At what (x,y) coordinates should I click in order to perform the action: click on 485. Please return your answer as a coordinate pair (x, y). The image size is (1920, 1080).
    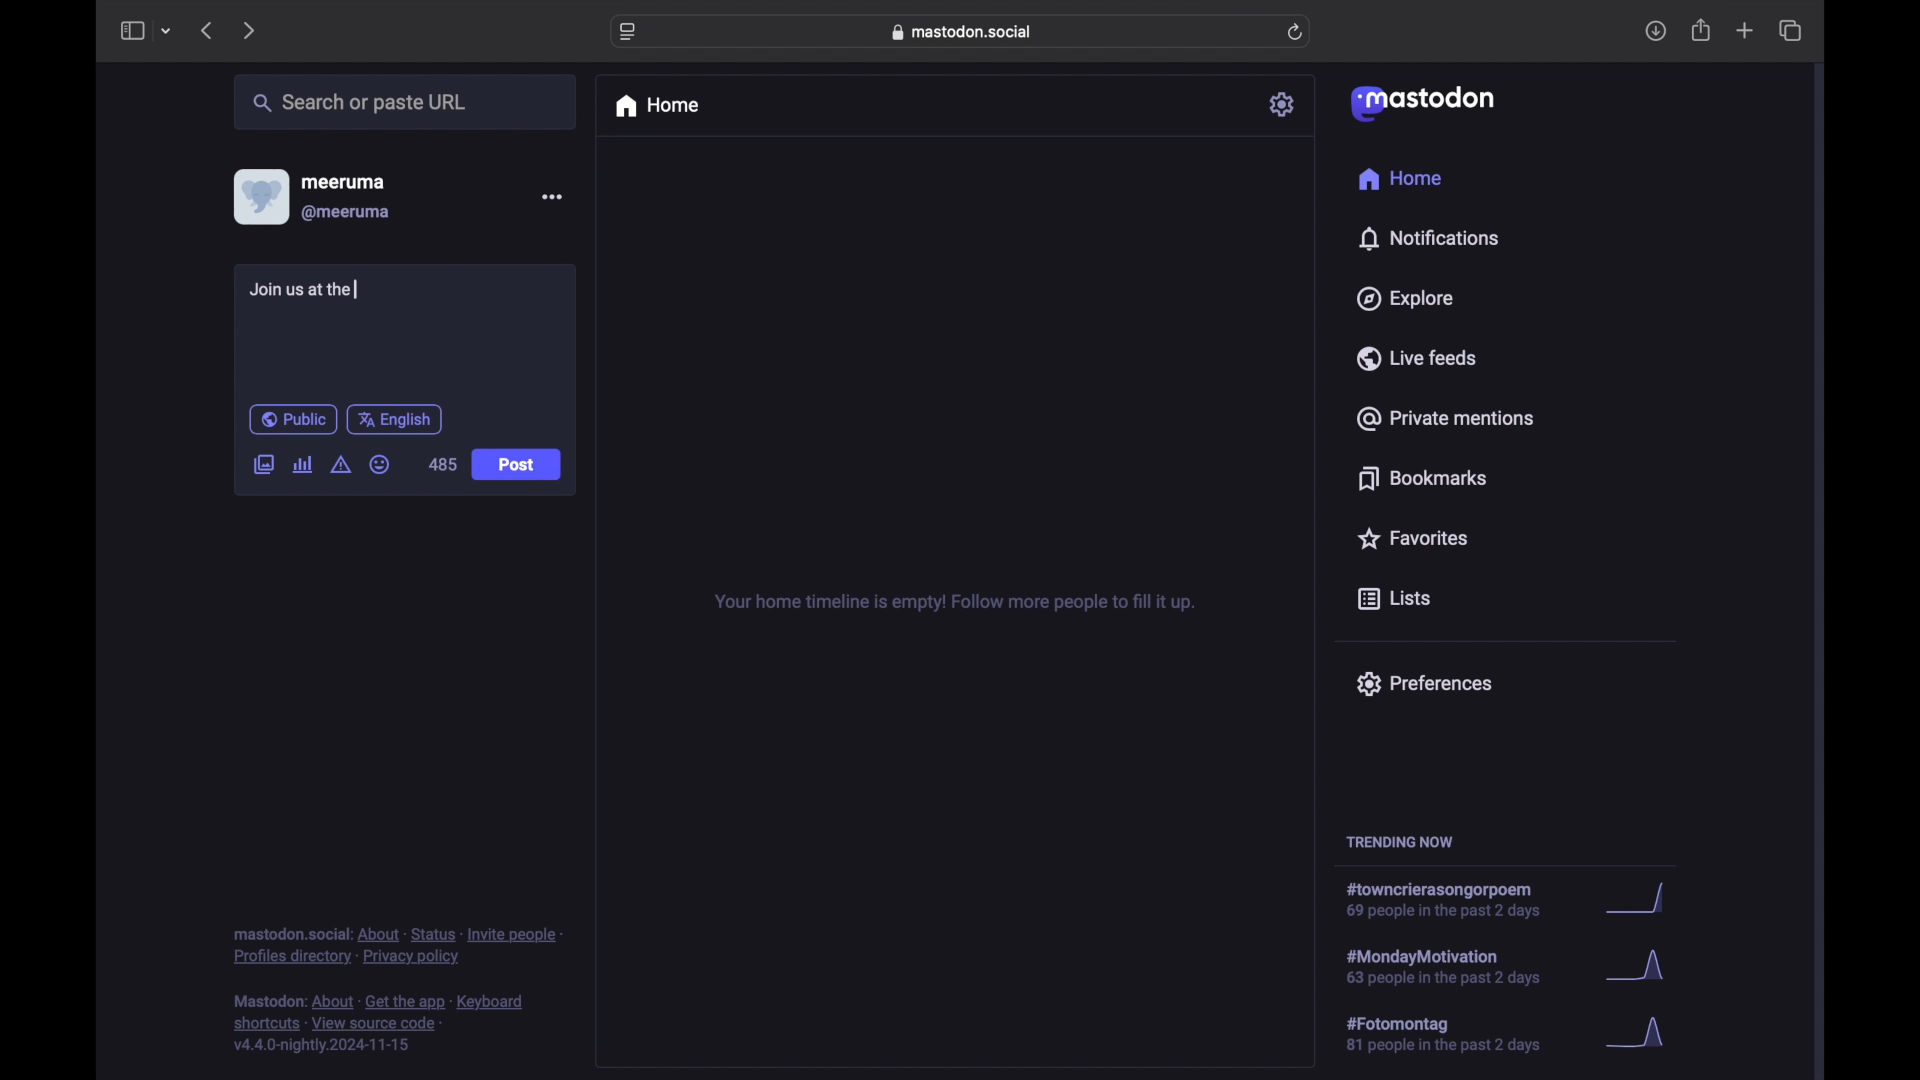
    Looking at the image, I should click on (440, 463).